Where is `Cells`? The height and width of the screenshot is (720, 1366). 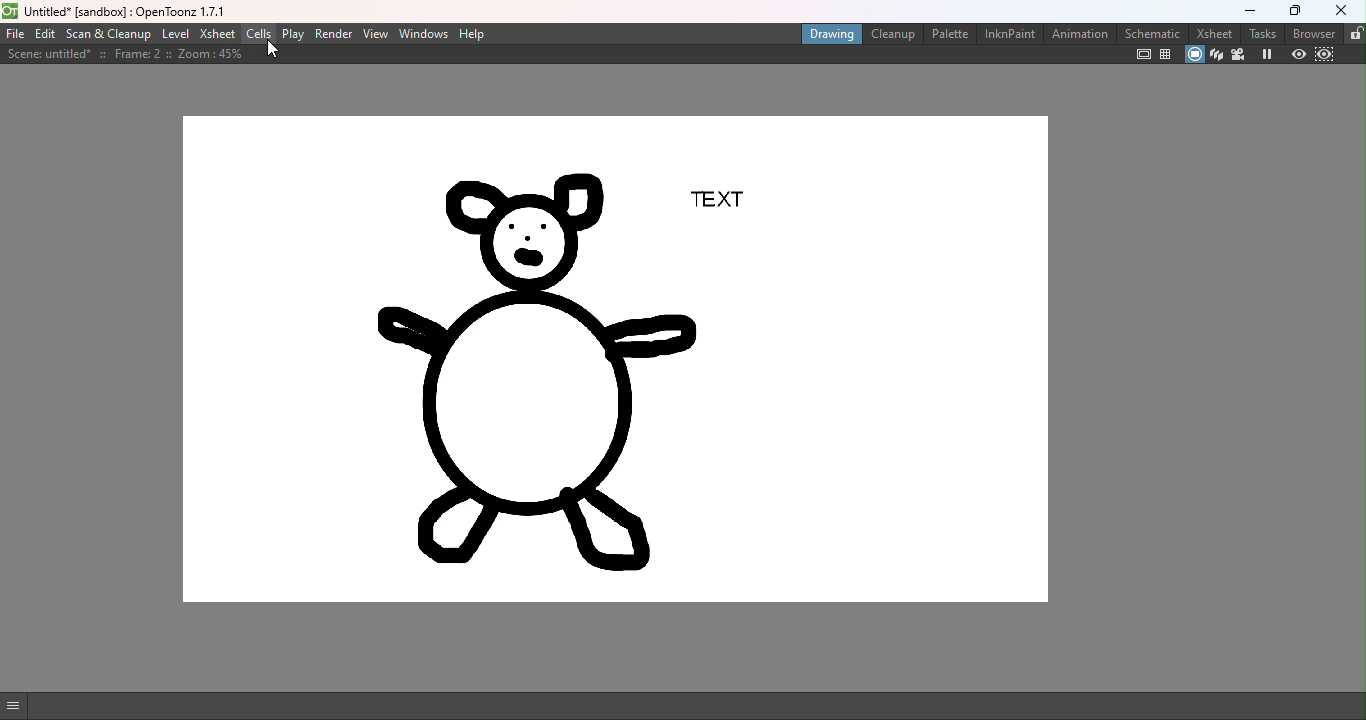 Cells is located at coordinates (259, 34).